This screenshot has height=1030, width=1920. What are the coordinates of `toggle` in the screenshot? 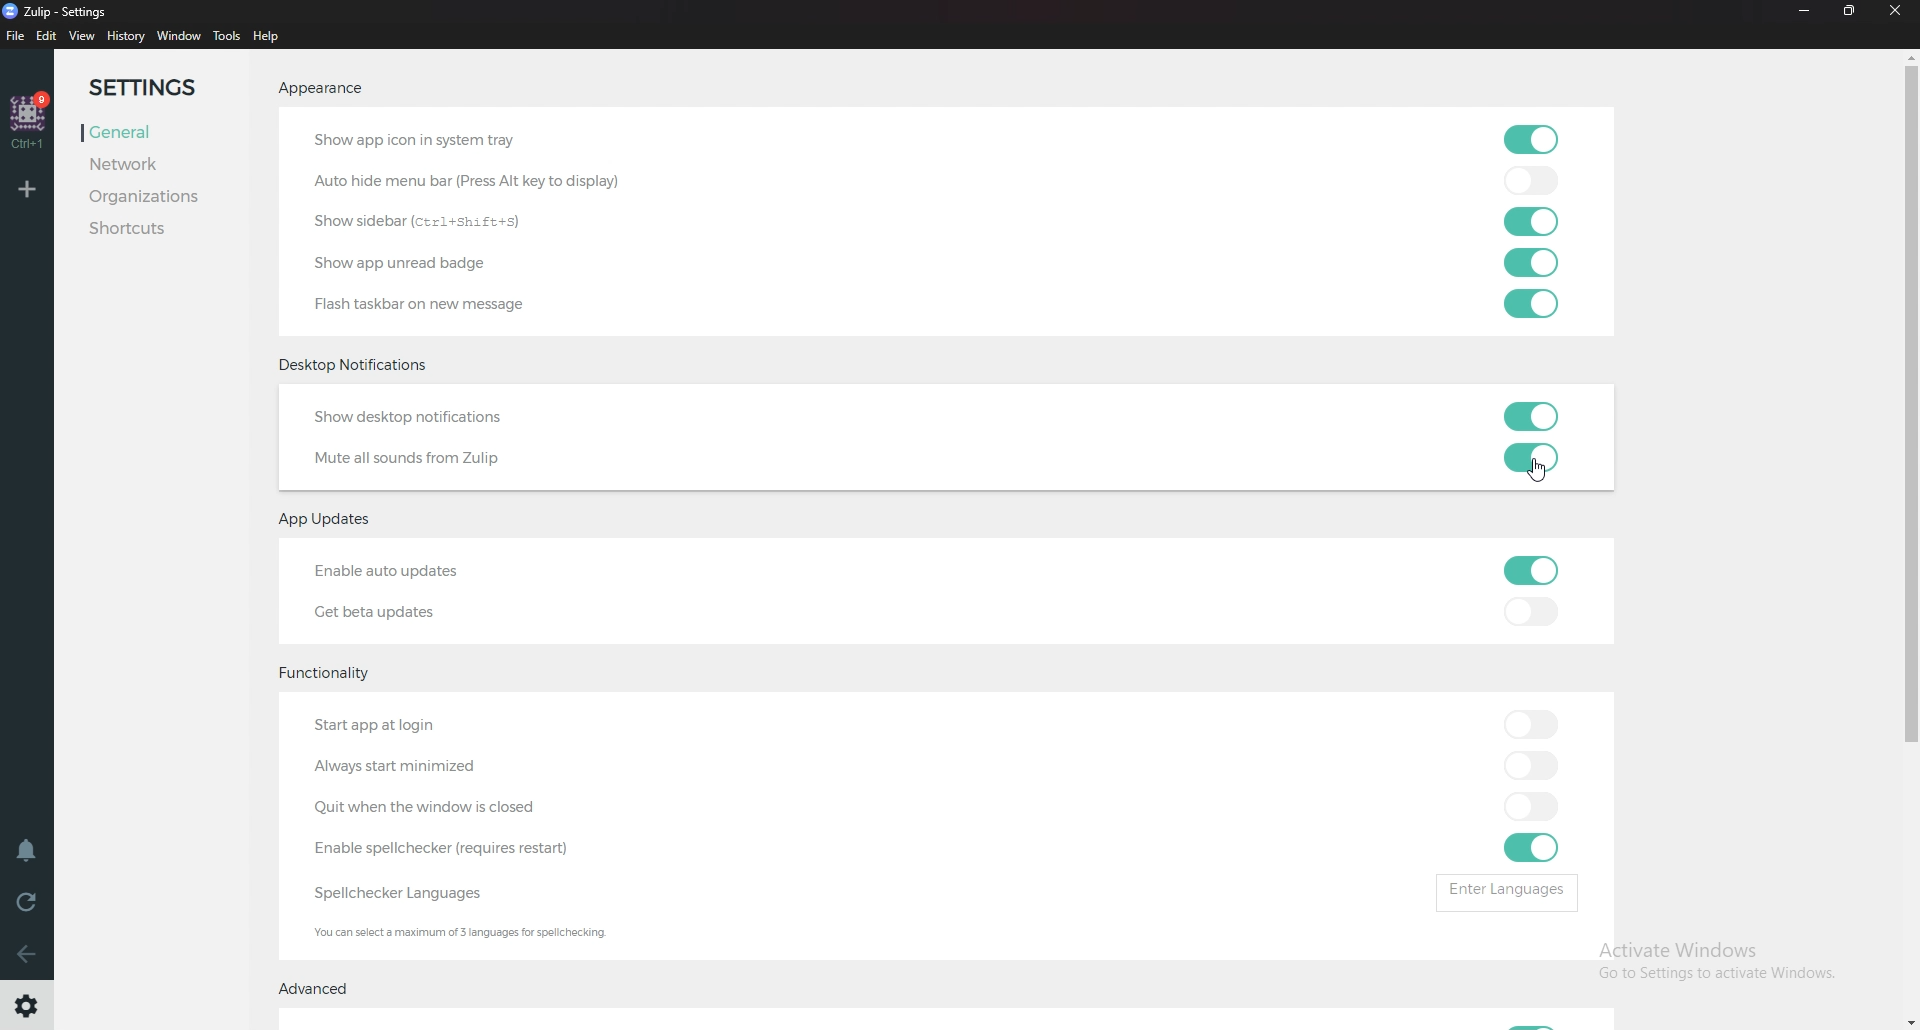 It's located at (1531, 809).